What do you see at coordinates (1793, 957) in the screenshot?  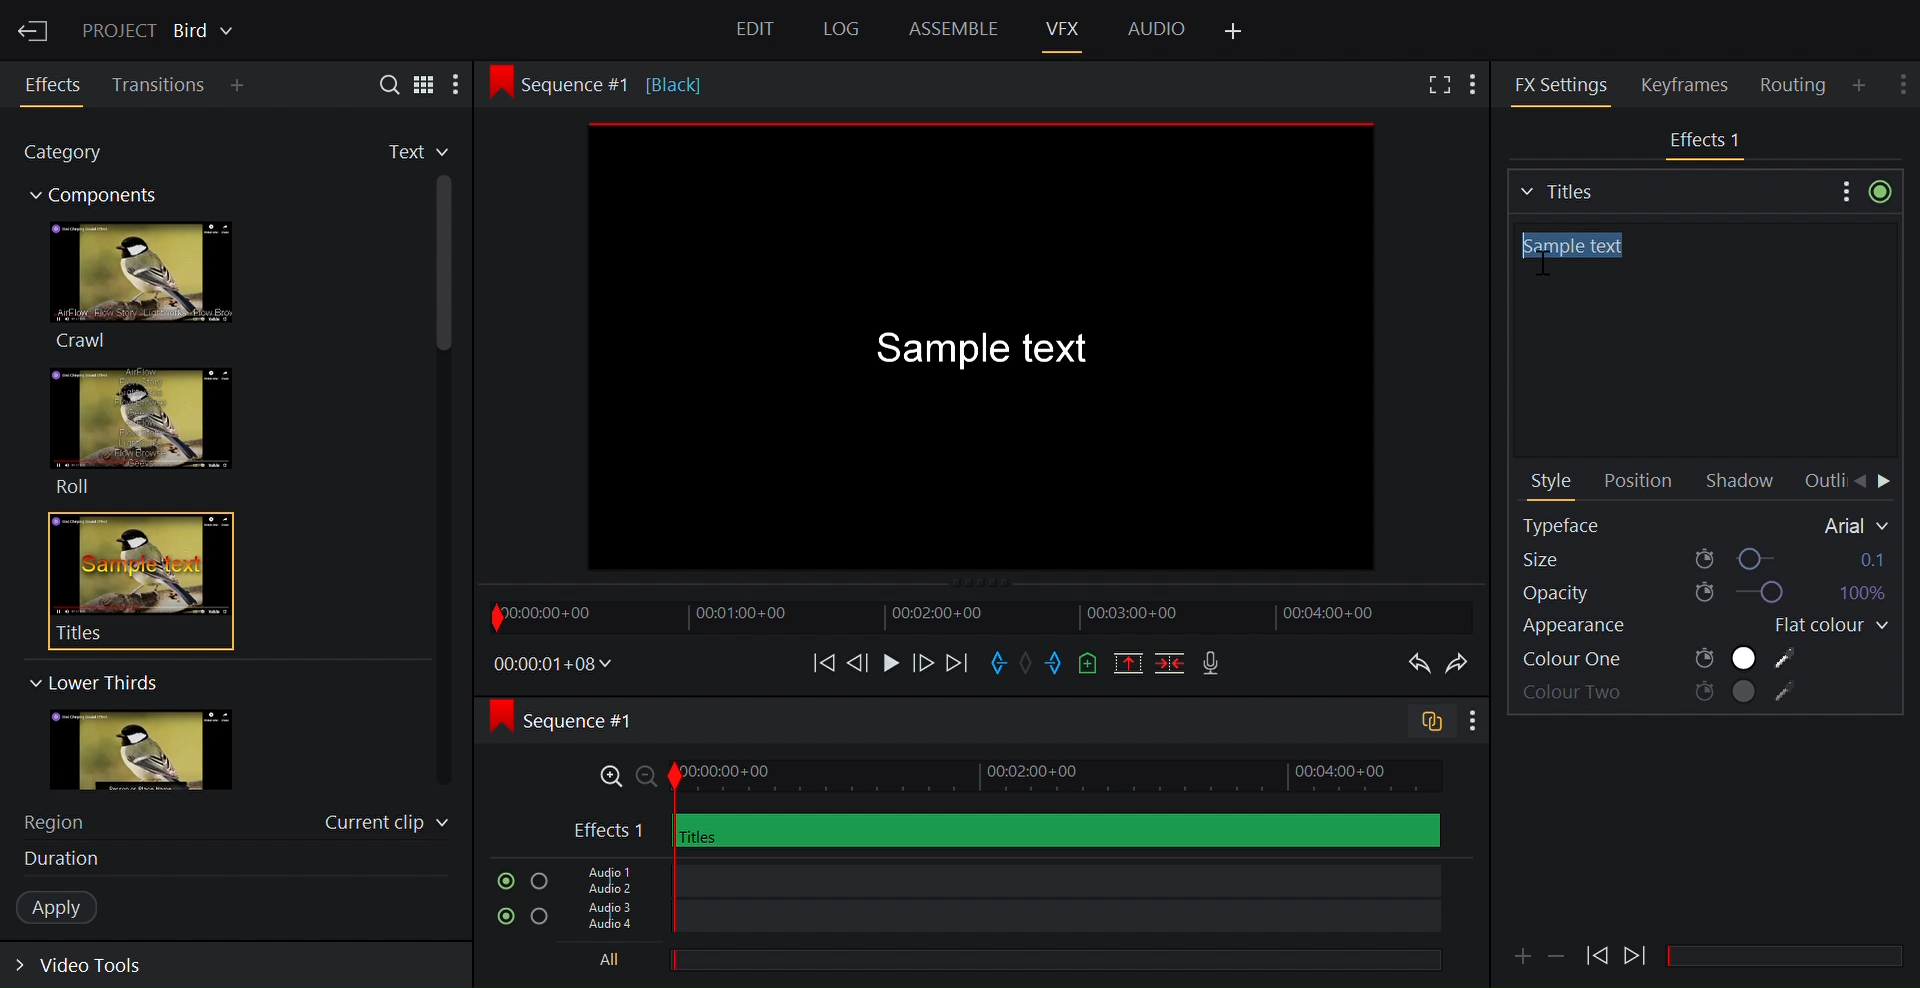 I see `Scrollbar` at bounding box center [1793, 957].